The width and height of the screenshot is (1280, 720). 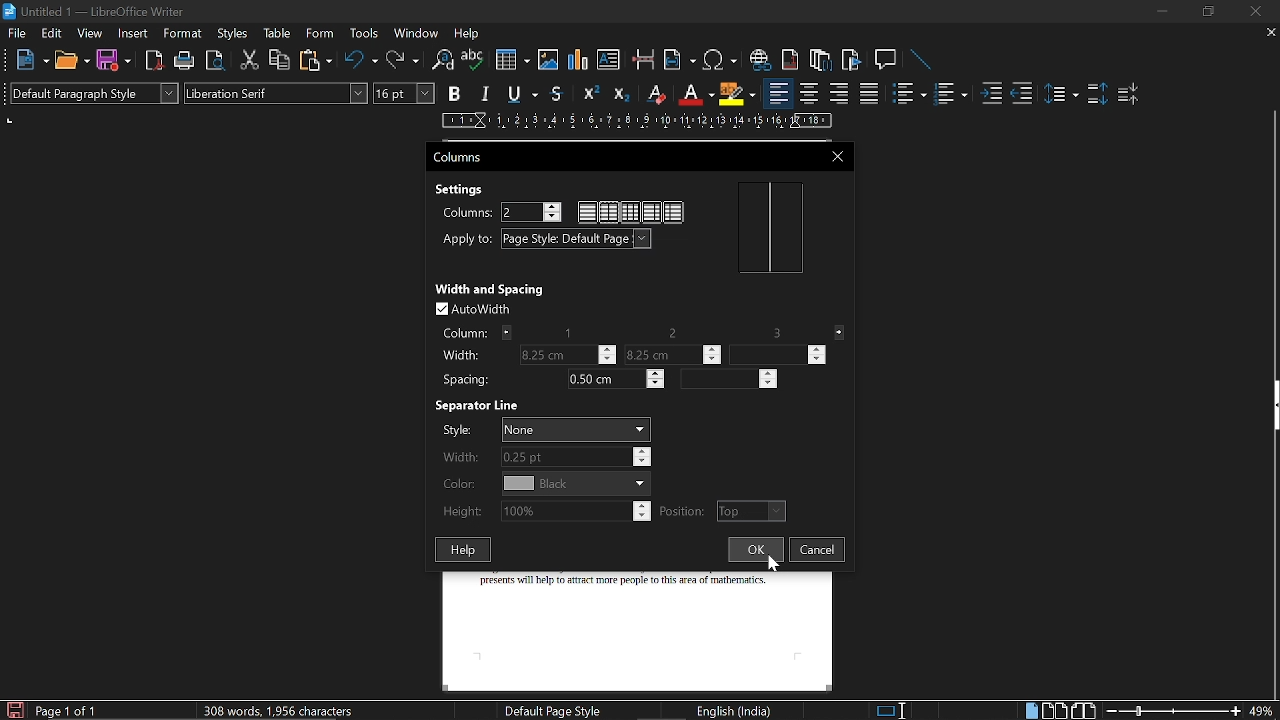 What do you see at coordinates (1257, 13) in the screenshot?
I see `Close` at bounding box center [1257, 13].